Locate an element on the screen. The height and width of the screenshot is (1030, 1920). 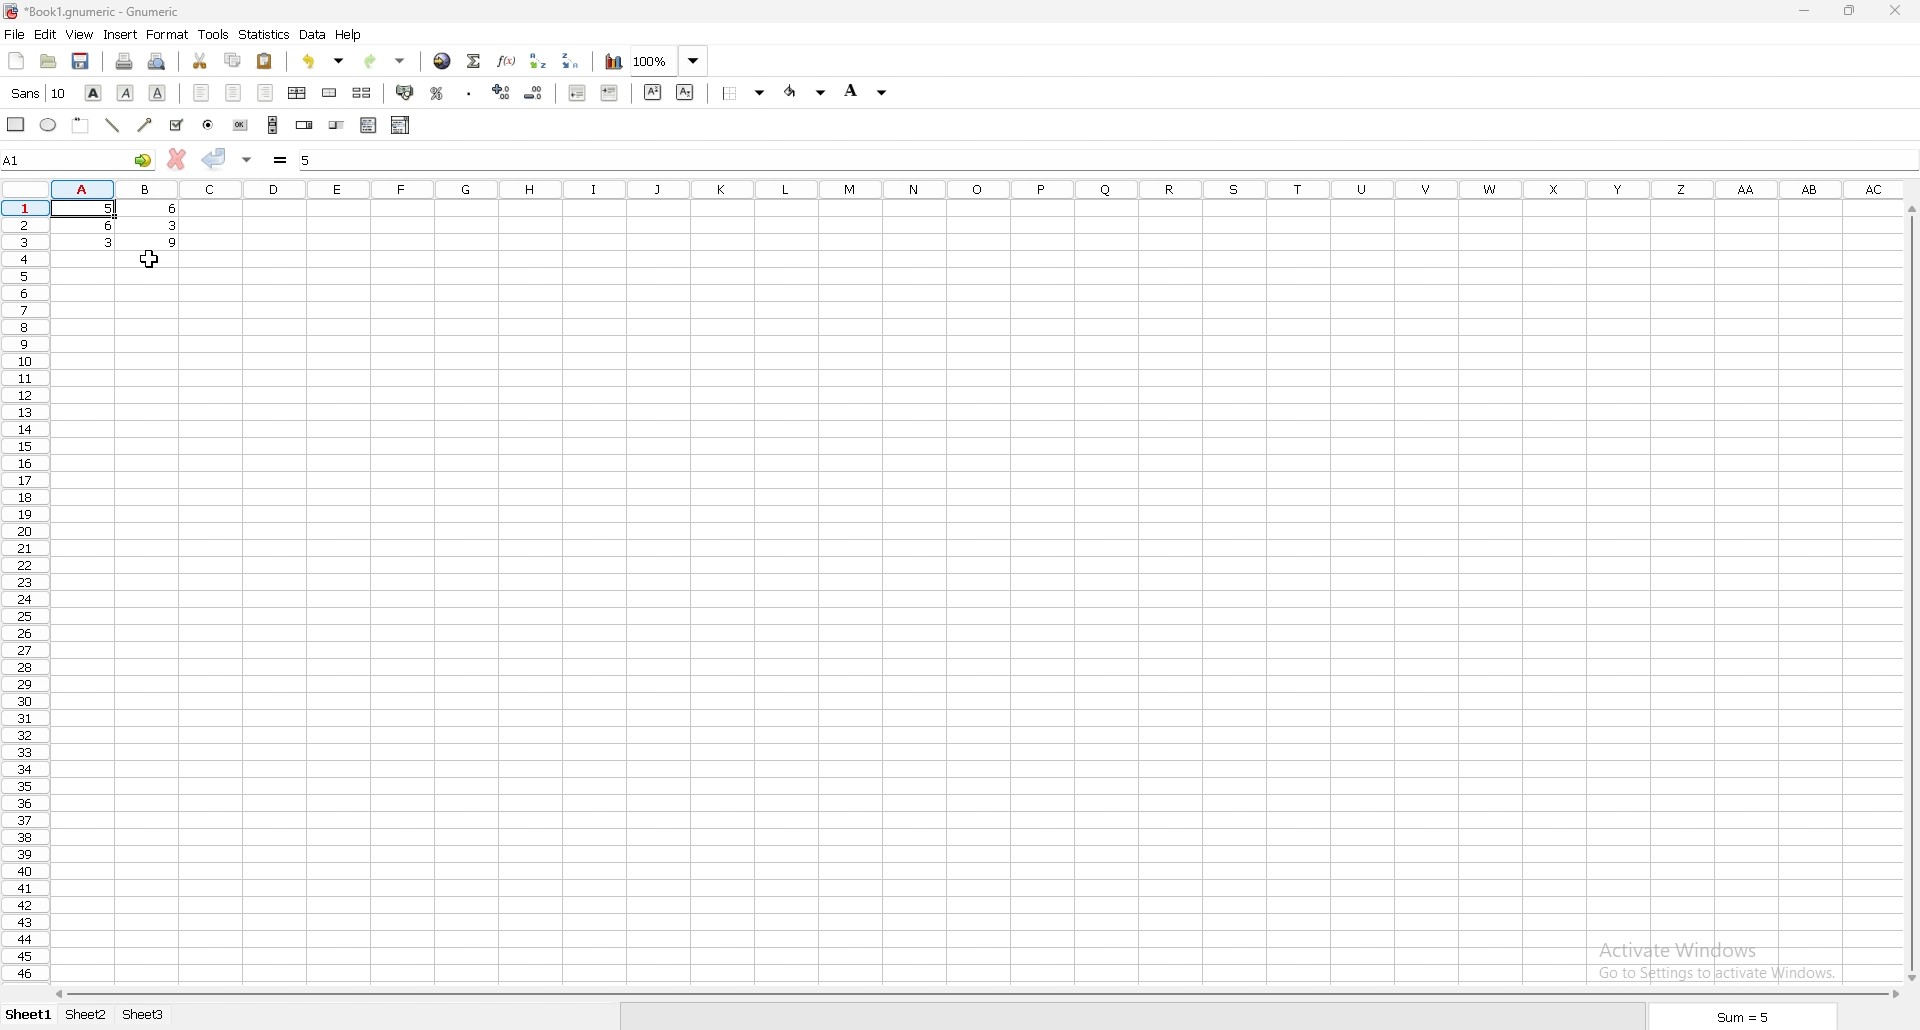
chart is located at coordinates (613, 60).